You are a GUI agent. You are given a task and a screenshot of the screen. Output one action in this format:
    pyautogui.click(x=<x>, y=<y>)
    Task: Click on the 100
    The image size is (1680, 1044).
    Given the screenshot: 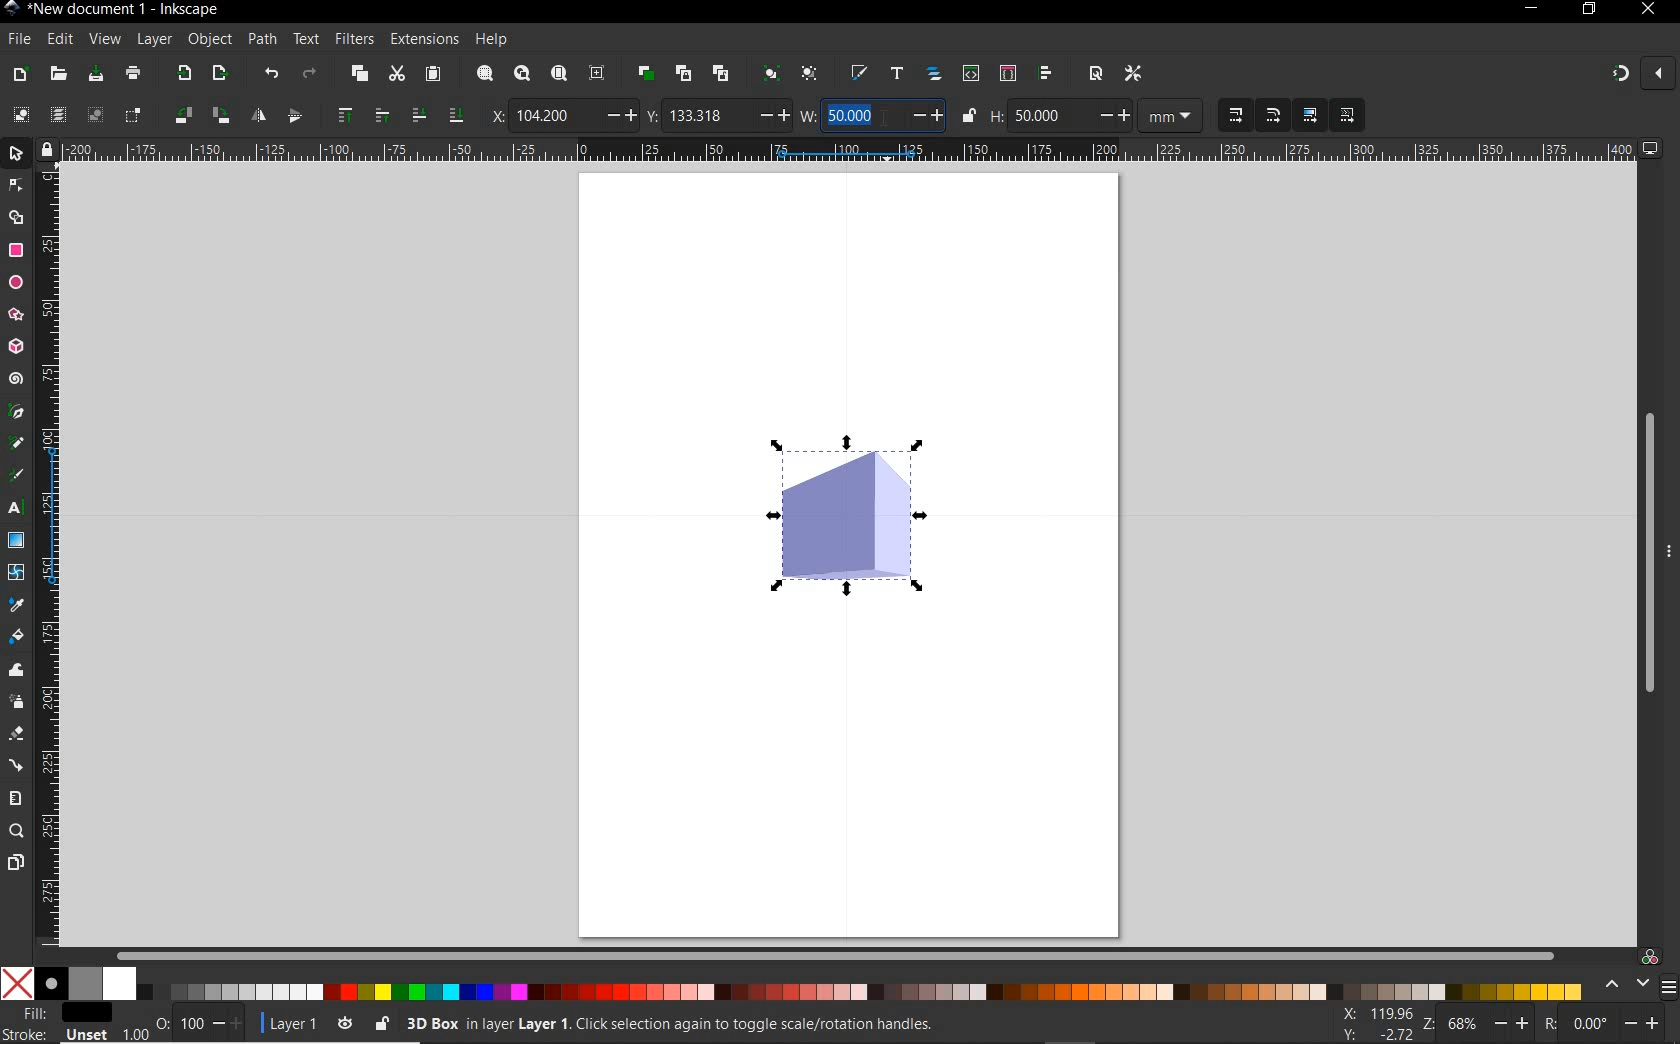 What is the action you would take?
    pyautogui.click(x=191, y=1024)
    